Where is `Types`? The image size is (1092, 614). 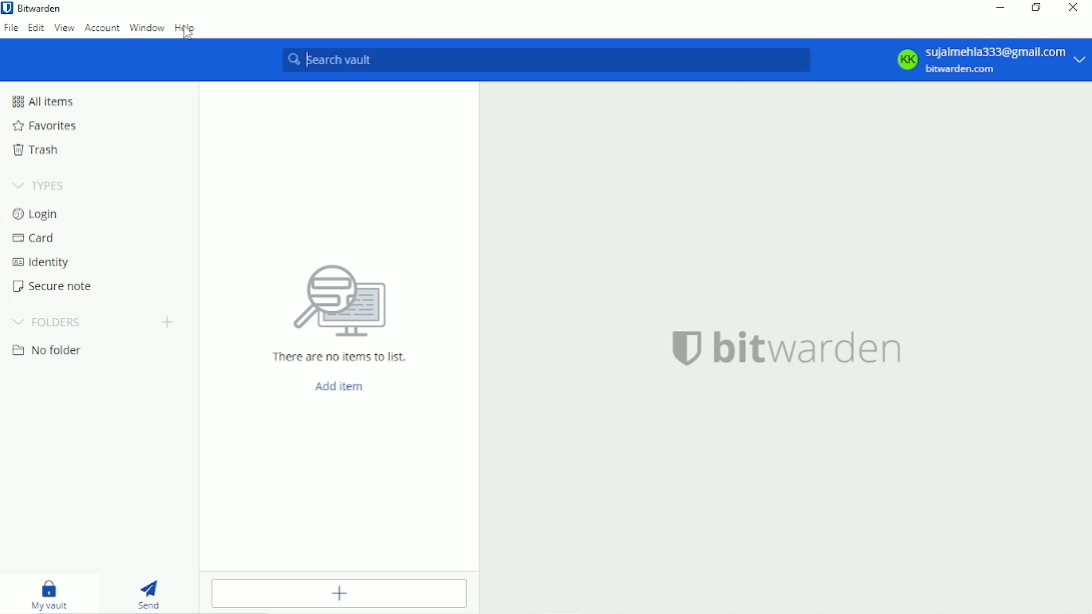
Types is located at coordinates (36, 184).